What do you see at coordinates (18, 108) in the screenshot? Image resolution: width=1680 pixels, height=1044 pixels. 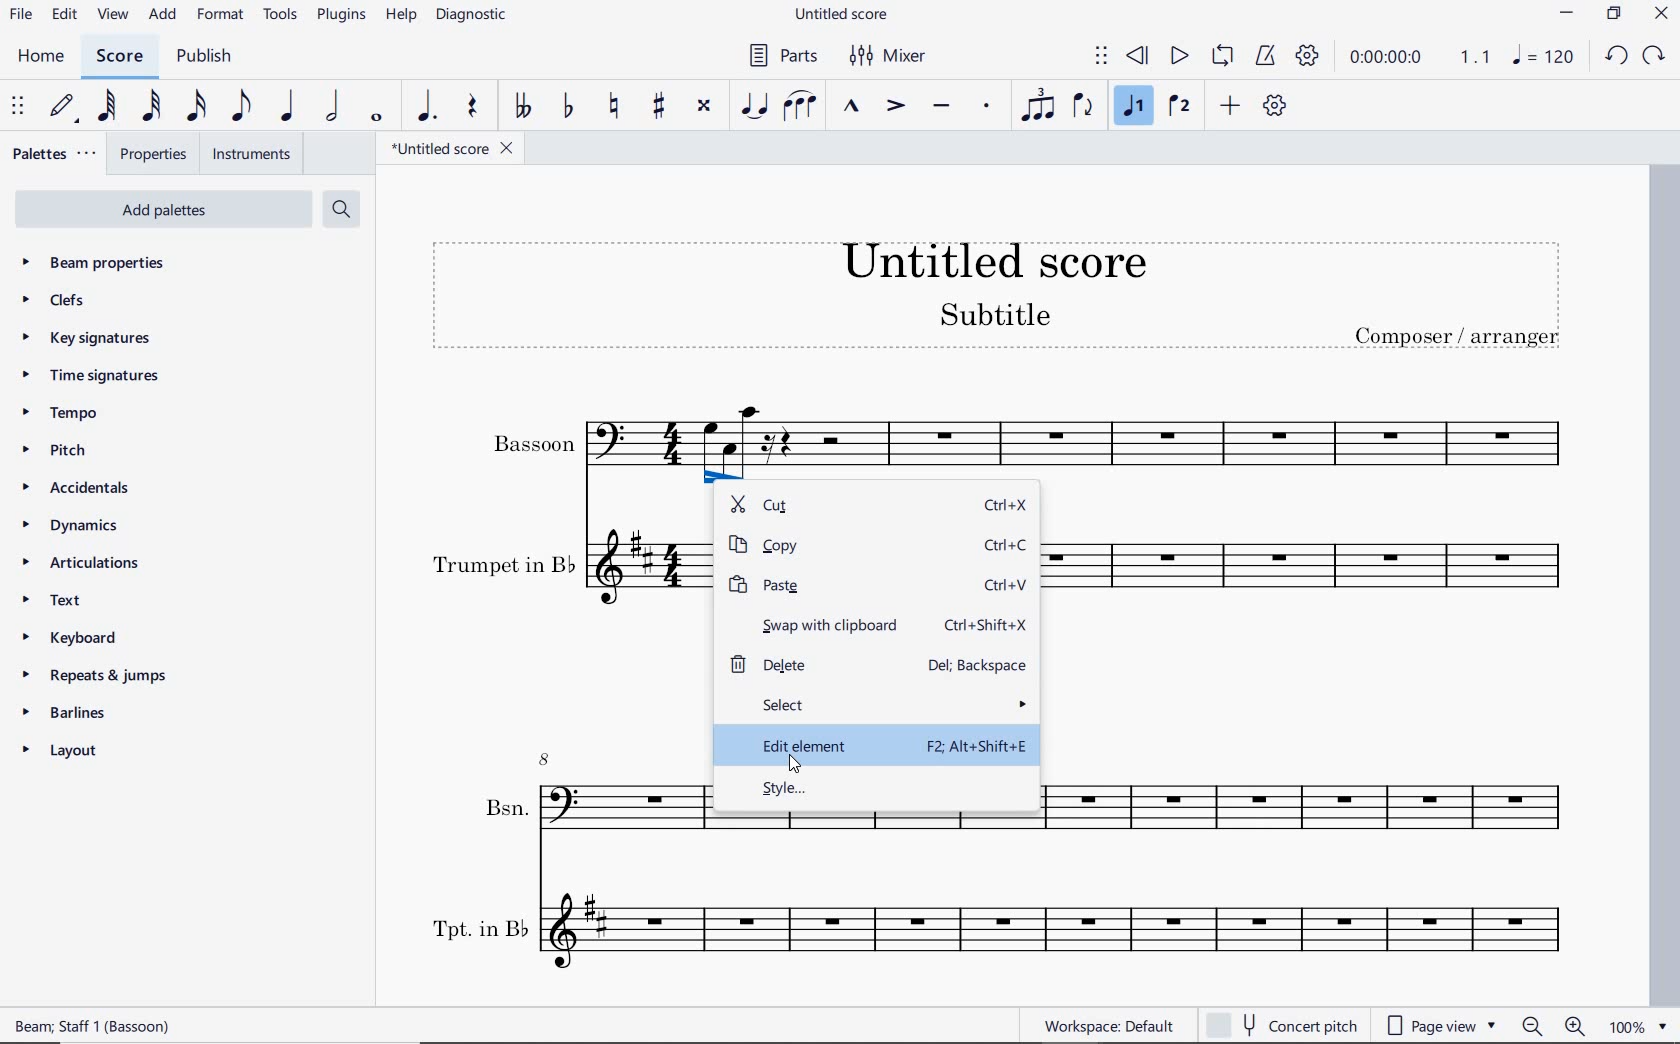 I see `select to move` at bounding box center [18, 108].